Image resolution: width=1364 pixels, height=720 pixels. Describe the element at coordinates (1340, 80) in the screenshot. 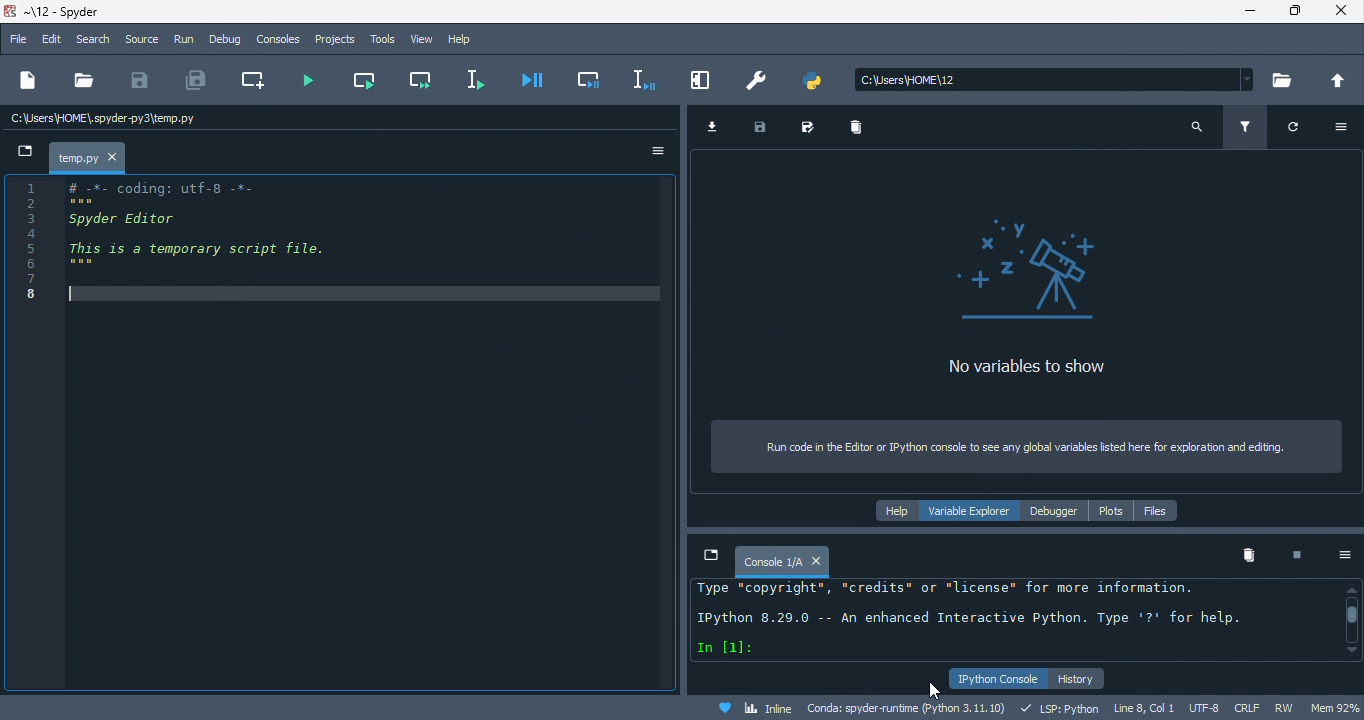

I see `` at that location.